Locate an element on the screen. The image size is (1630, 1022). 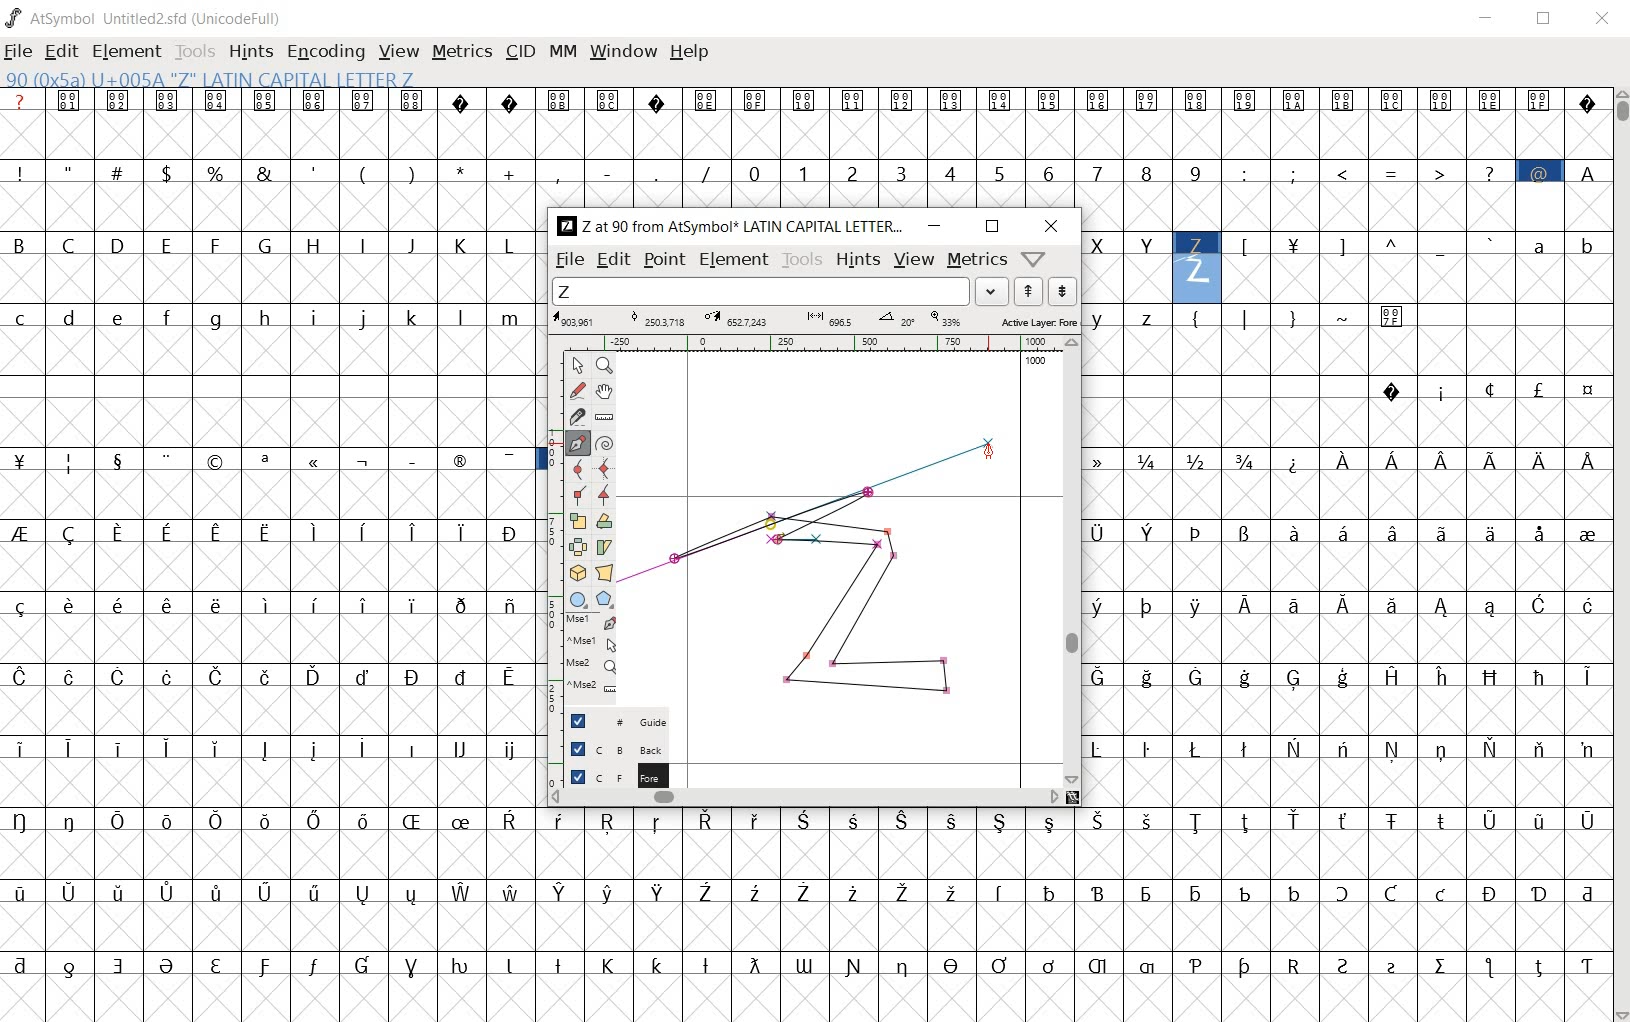
creative tail design is located at coordinates (810, 505).